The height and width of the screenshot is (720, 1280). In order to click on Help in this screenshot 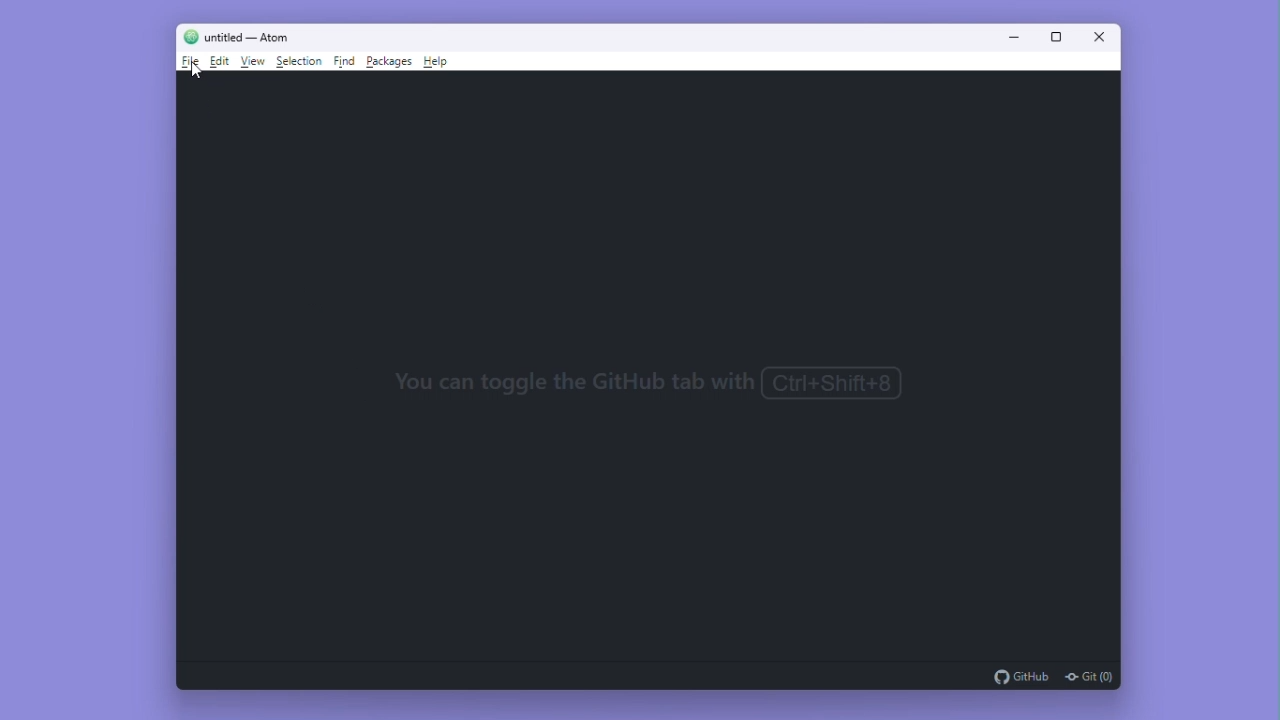, I will do `click(437, 64)`.